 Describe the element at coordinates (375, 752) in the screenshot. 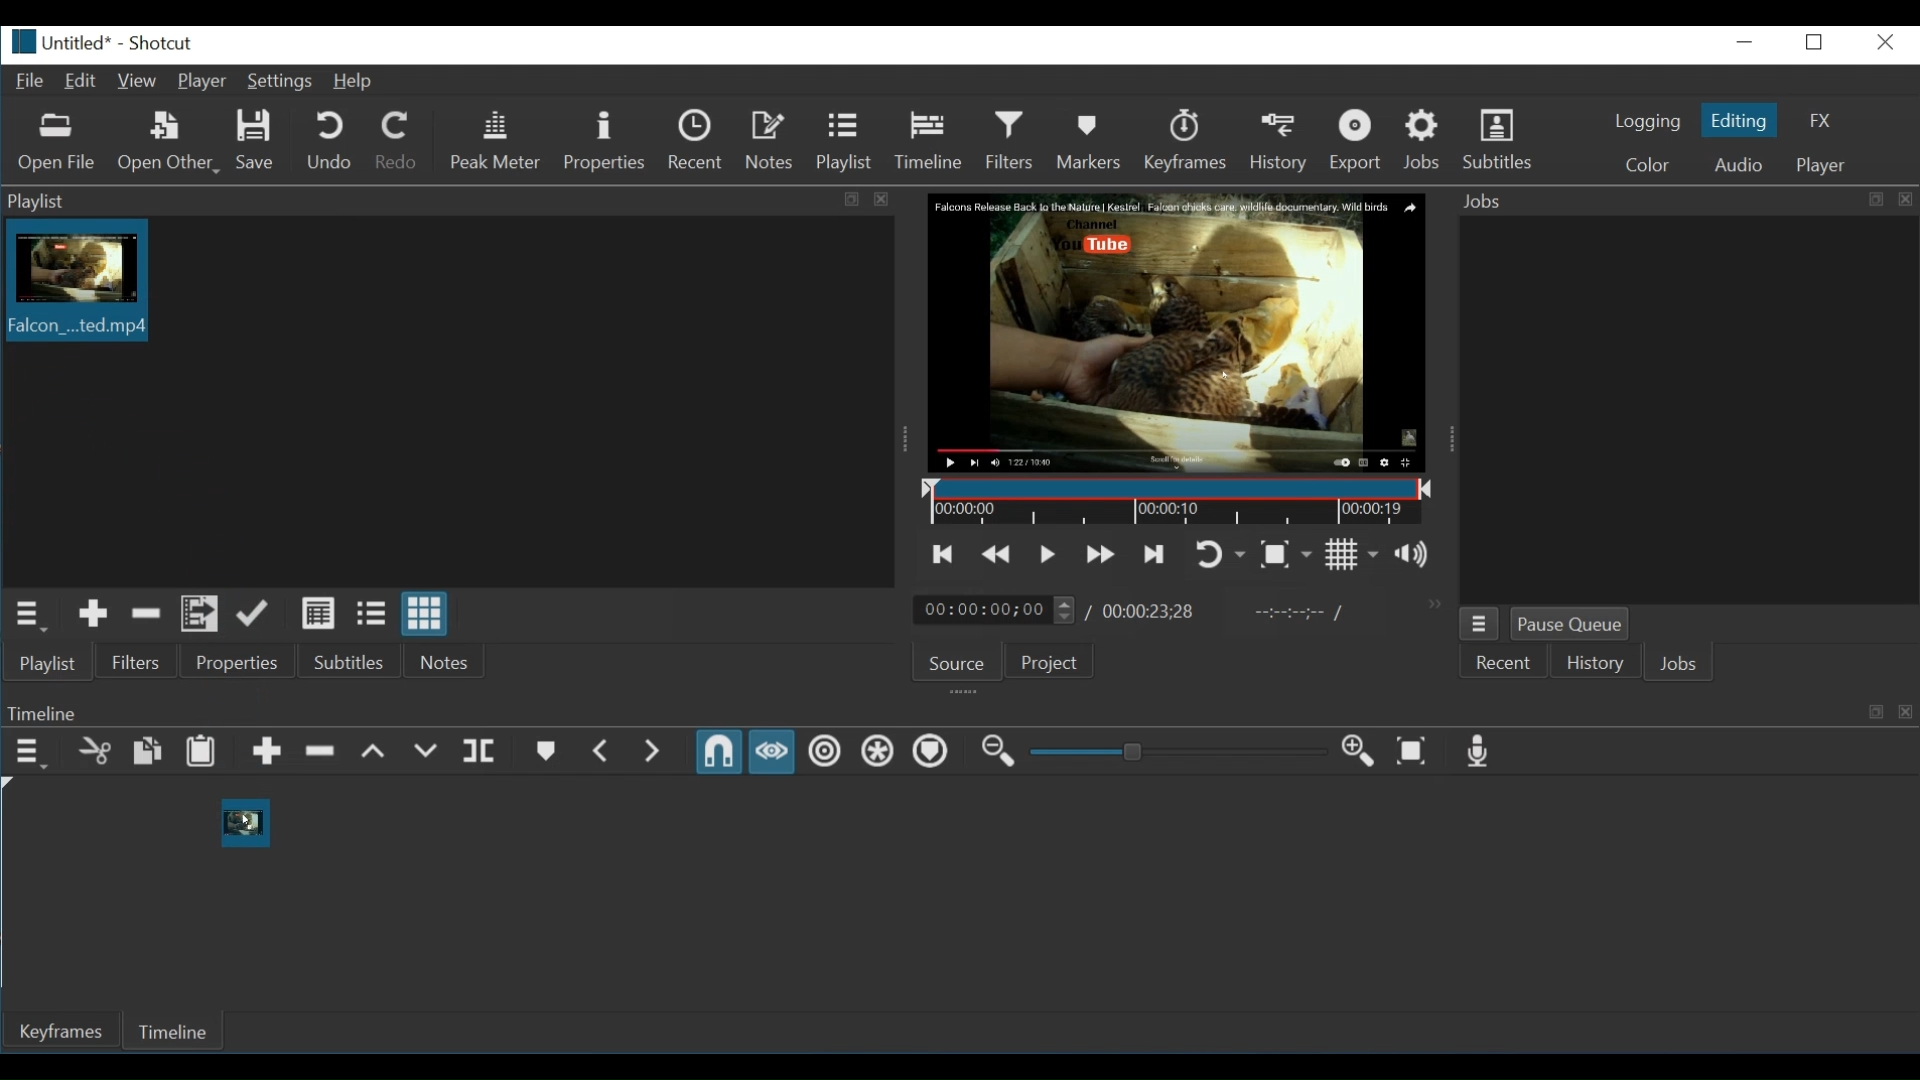

I see `lift ` at that location.